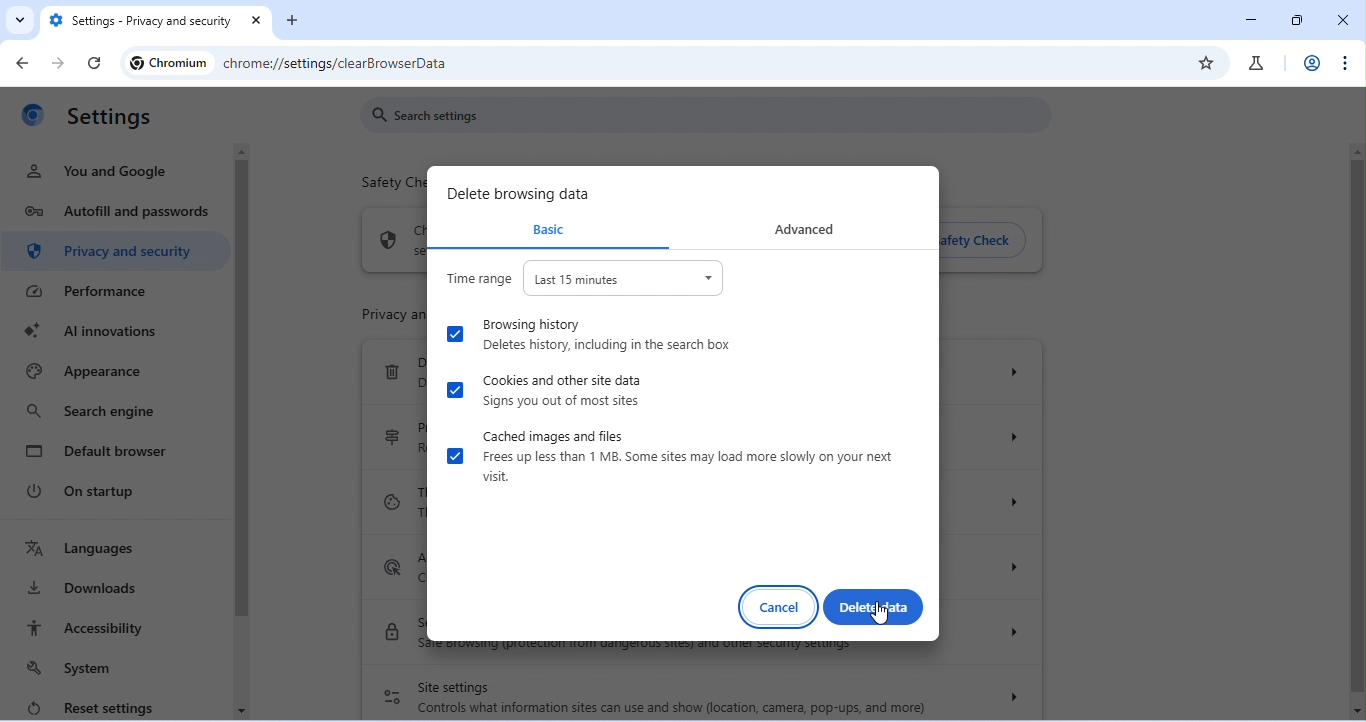 The width and height of the screenshot is (1366, 722). Describe the element at coordinates (873, 607) in the screenshot. I see `delete data` at that location.